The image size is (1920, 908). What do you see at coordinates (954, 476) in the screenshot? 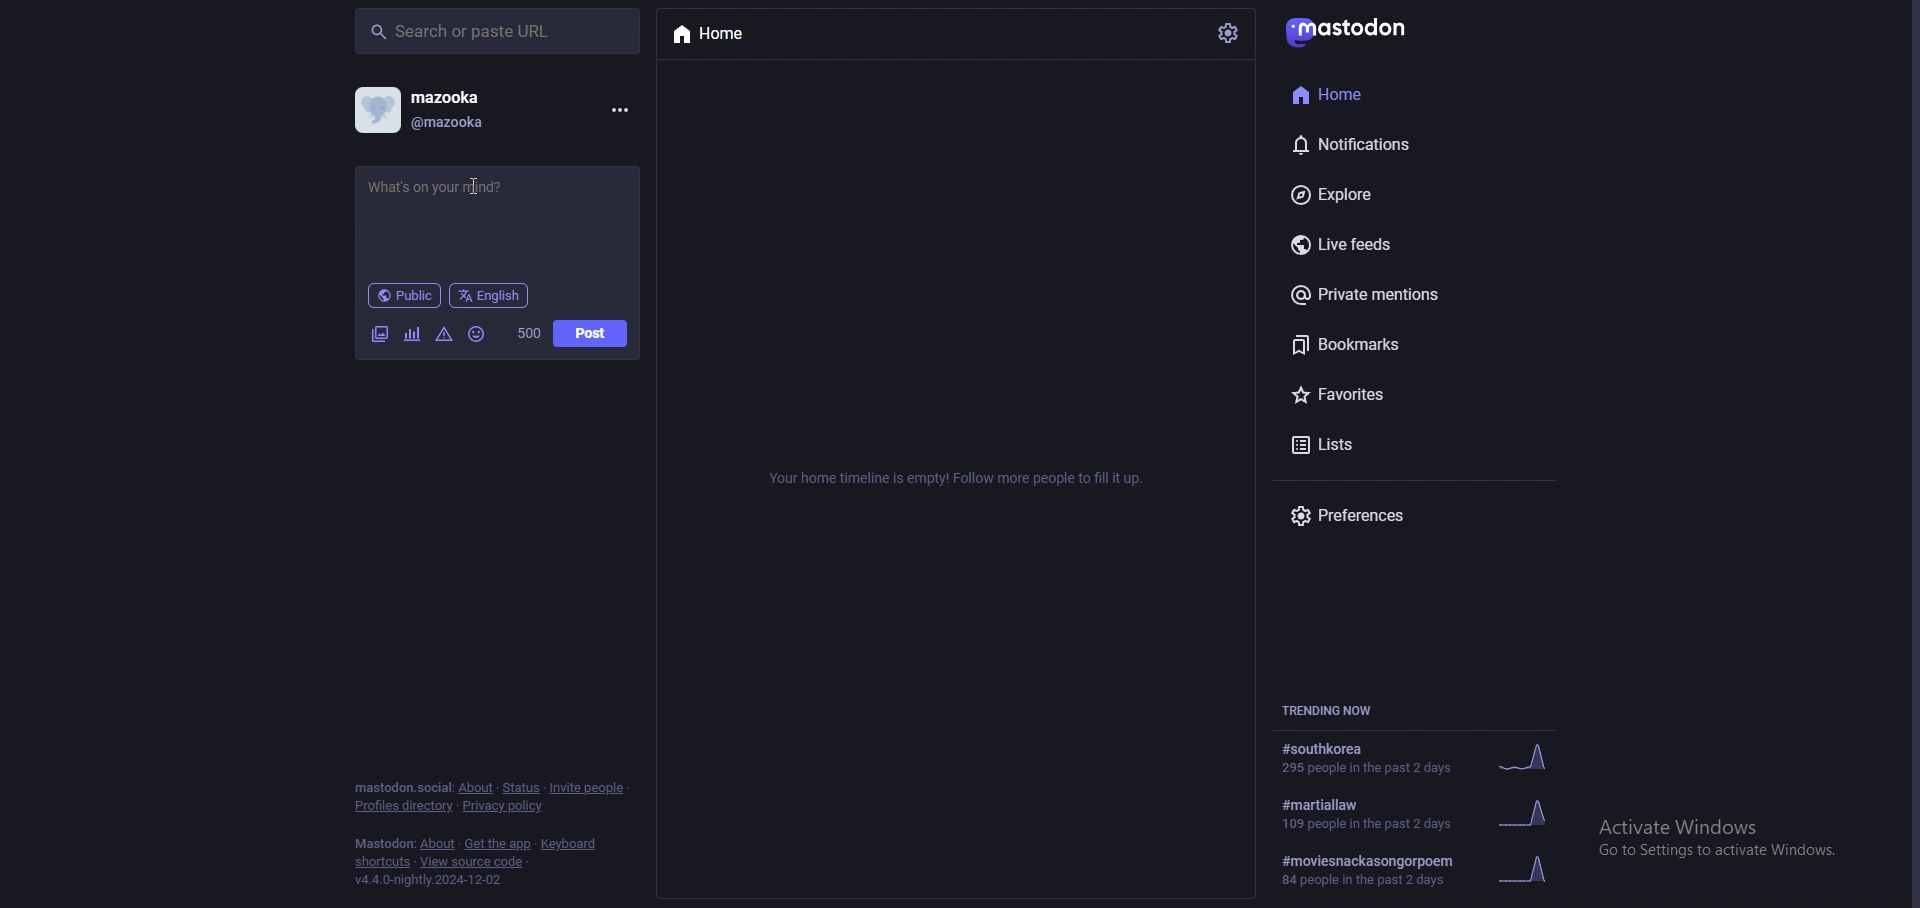
I see `info` at bounding box center [954, 476].